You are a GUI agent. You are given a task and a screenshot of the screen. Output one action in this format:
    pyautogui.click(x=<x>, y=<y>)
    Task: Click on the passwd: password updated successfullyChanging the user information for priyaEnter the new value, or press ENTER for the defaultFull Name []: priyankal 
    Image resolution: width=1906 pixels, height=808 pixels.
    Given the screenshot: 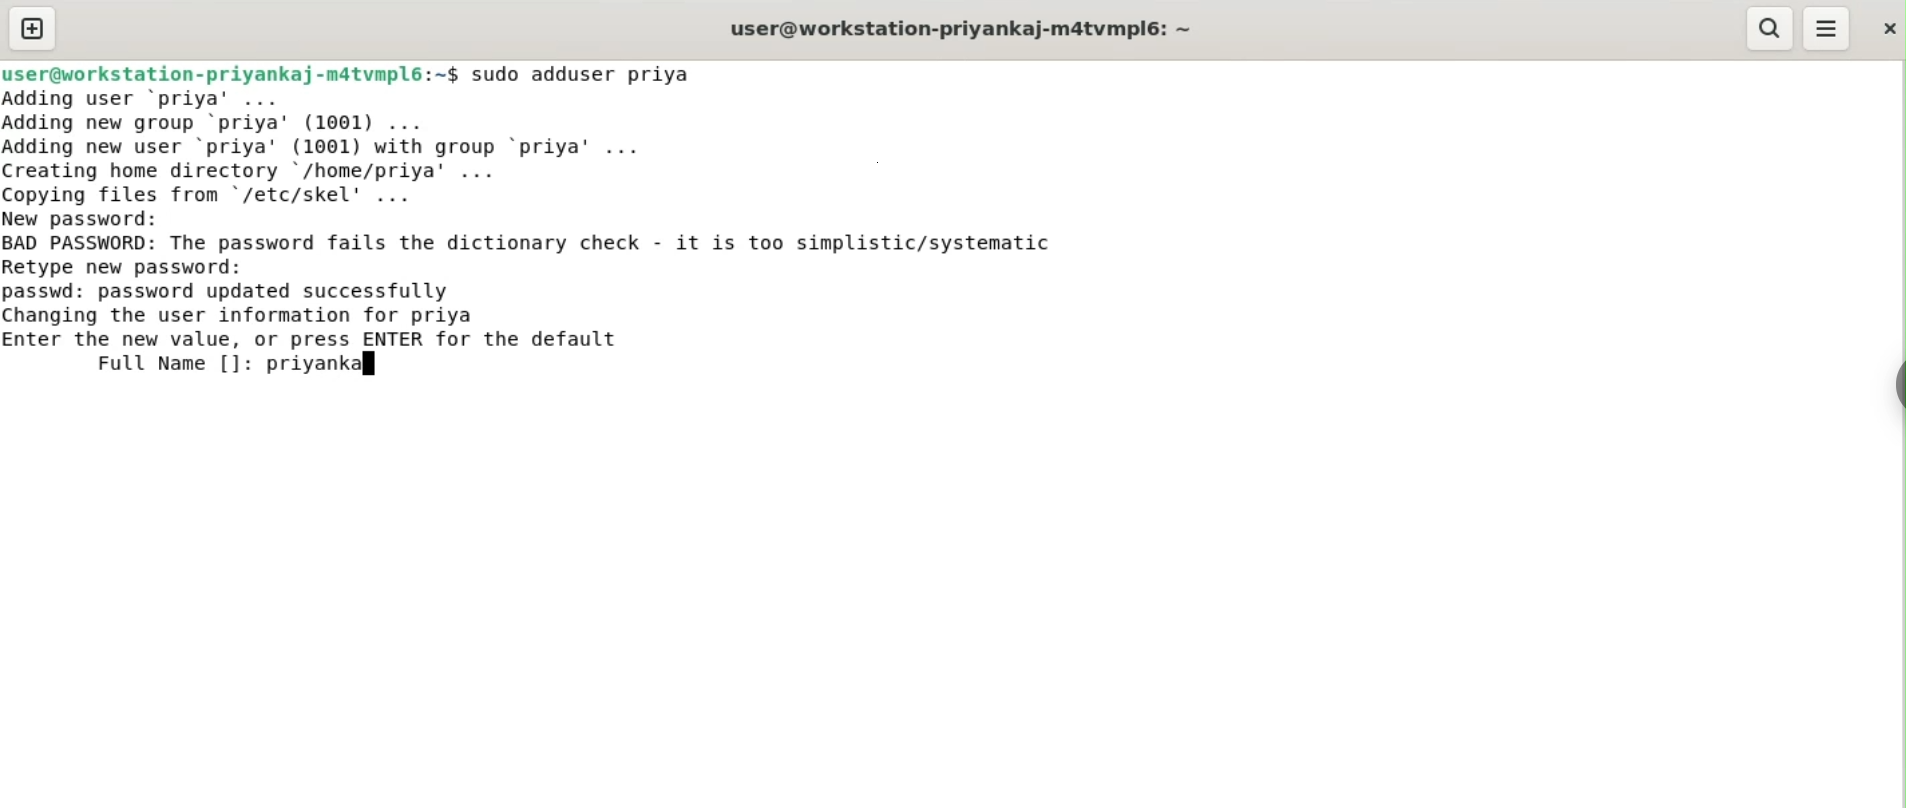 What is the action you would take?
    pyautogui.click(x=314, y=330)
    